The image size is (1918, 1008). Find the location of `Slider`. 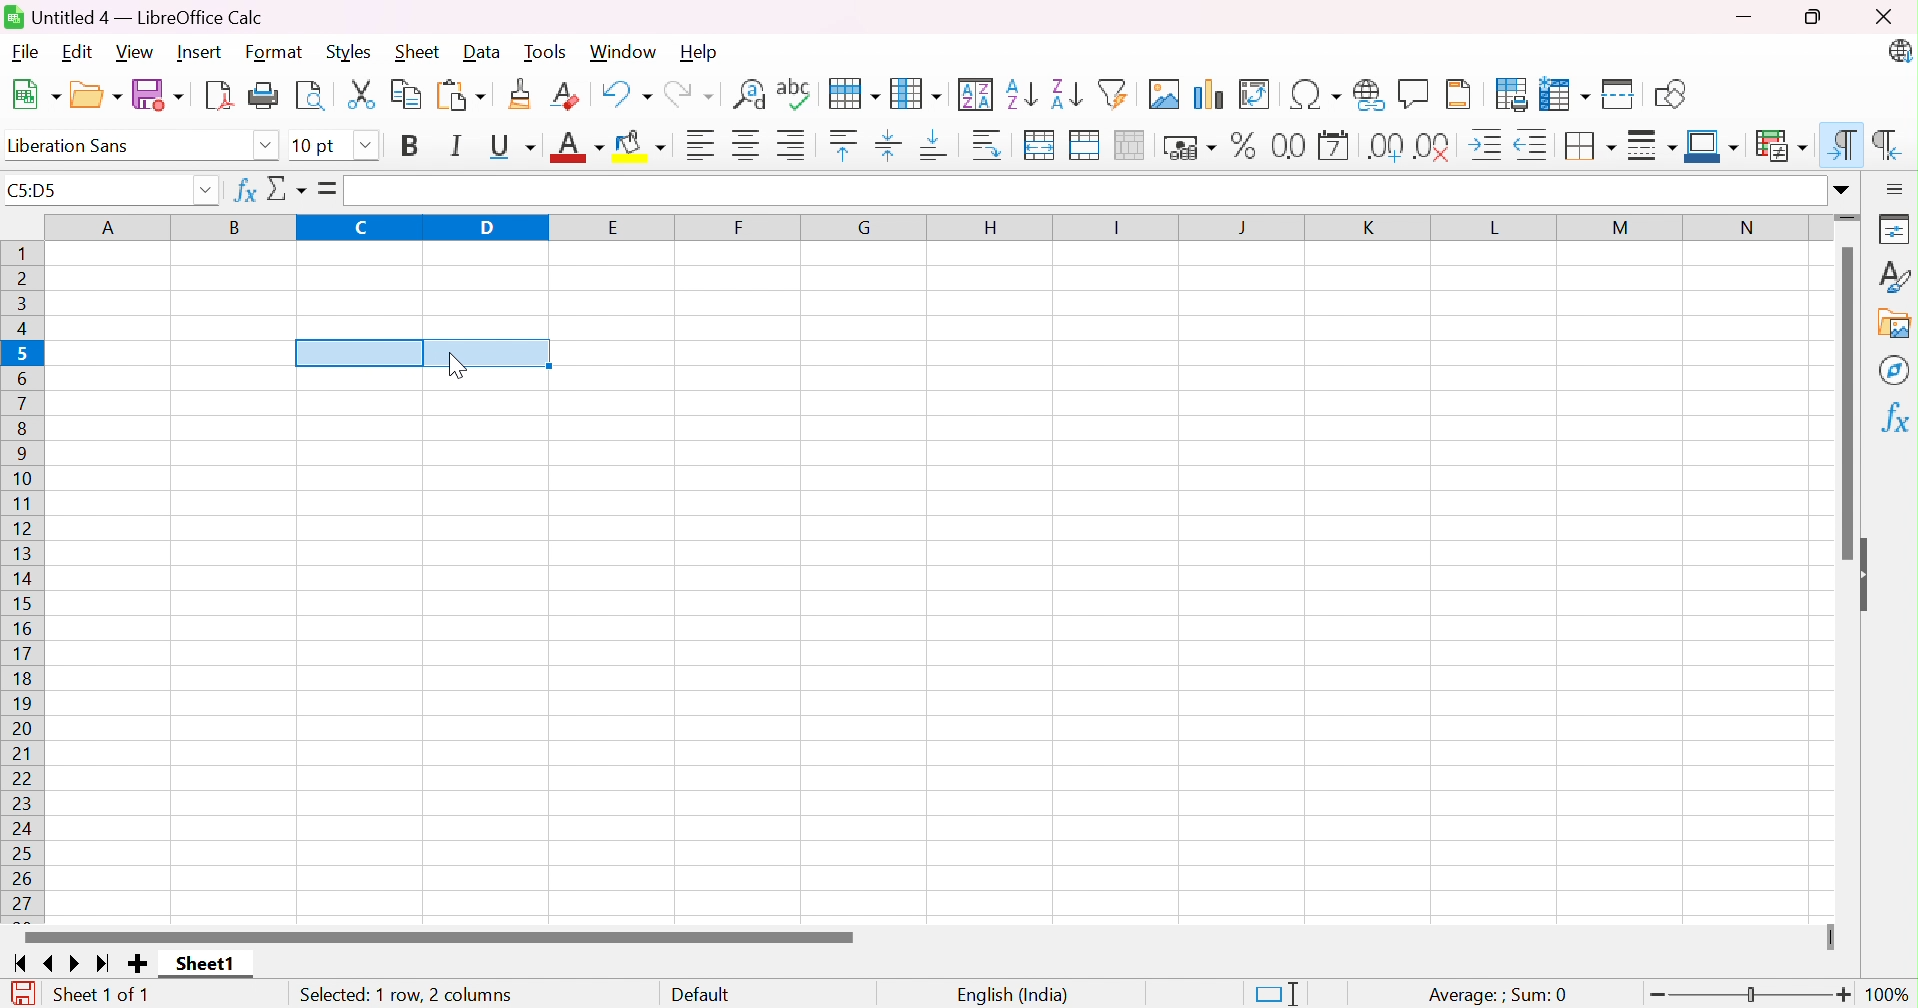

Slider is located at coordinates (1830, 938).